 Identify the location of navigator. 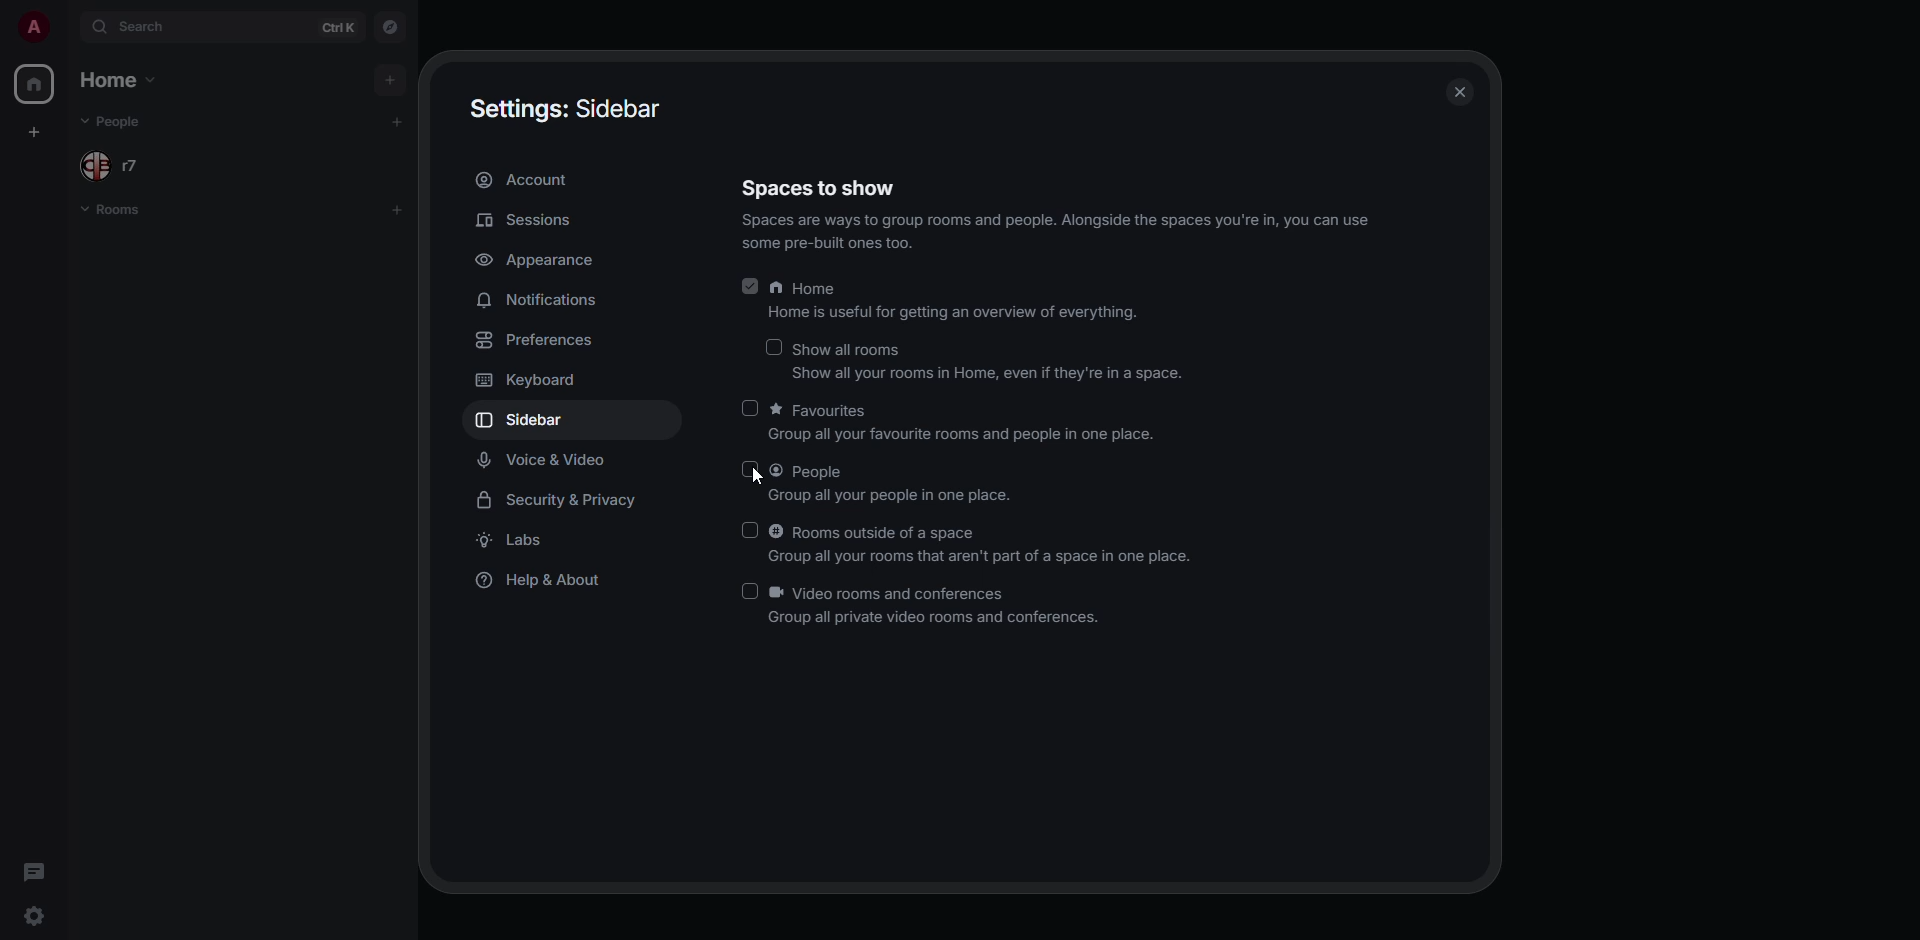
(393, 28).